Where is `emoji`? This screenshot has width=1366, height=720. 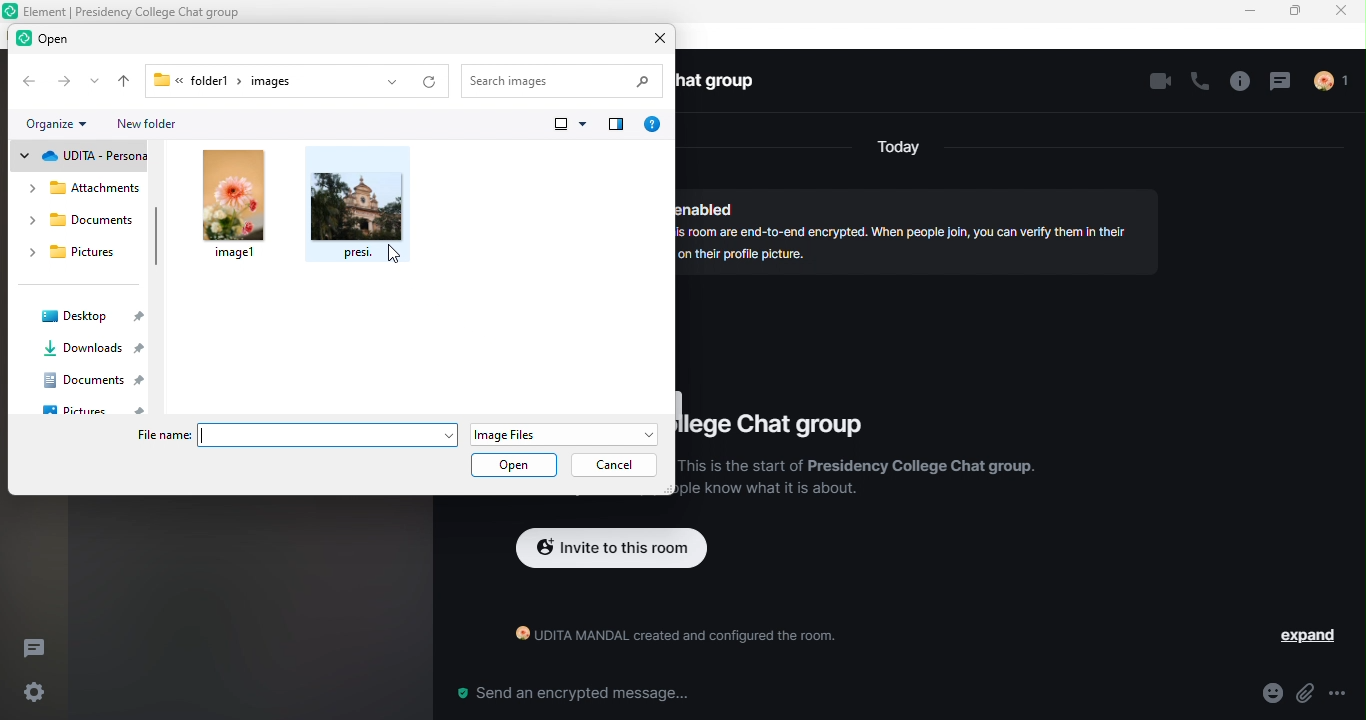
emoji is located at coordinates (1262, 694).